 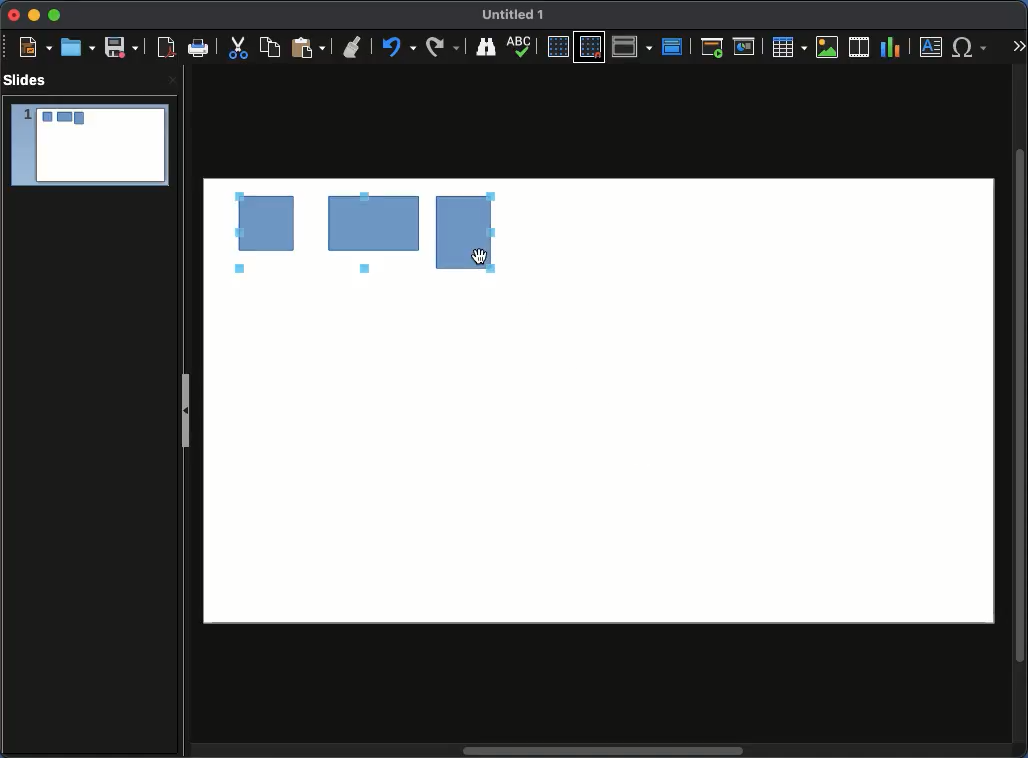 I want to click on Slide, so click(x=89, y=145).